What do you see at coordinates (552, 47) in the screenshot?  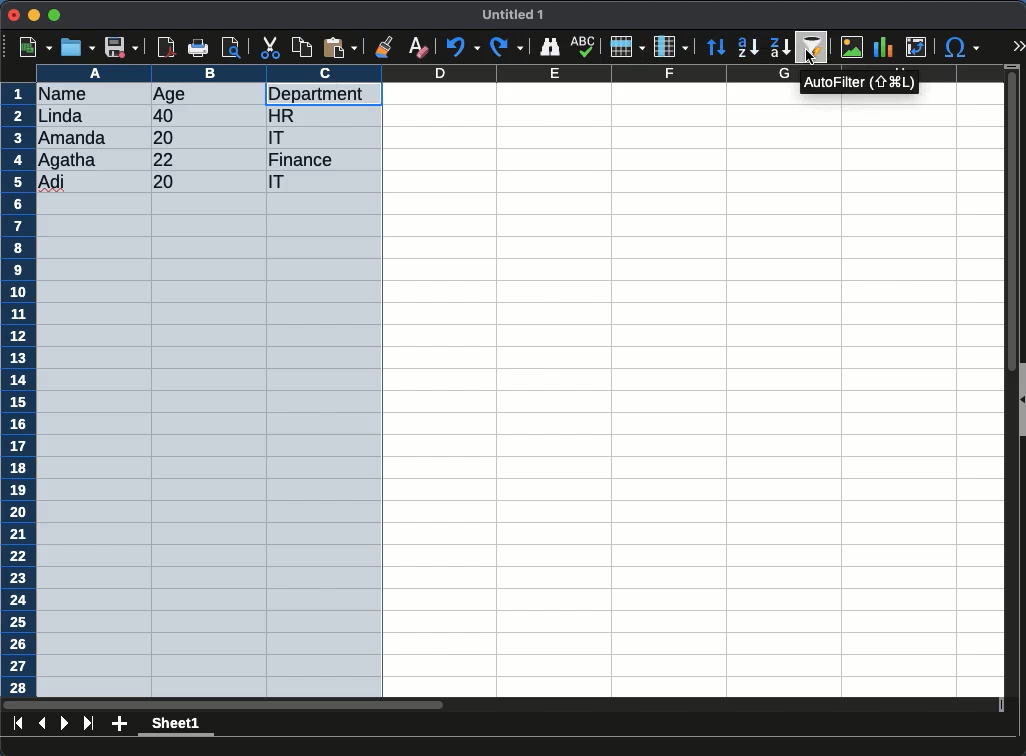 I see `finder` at bounding box center [552, 47].